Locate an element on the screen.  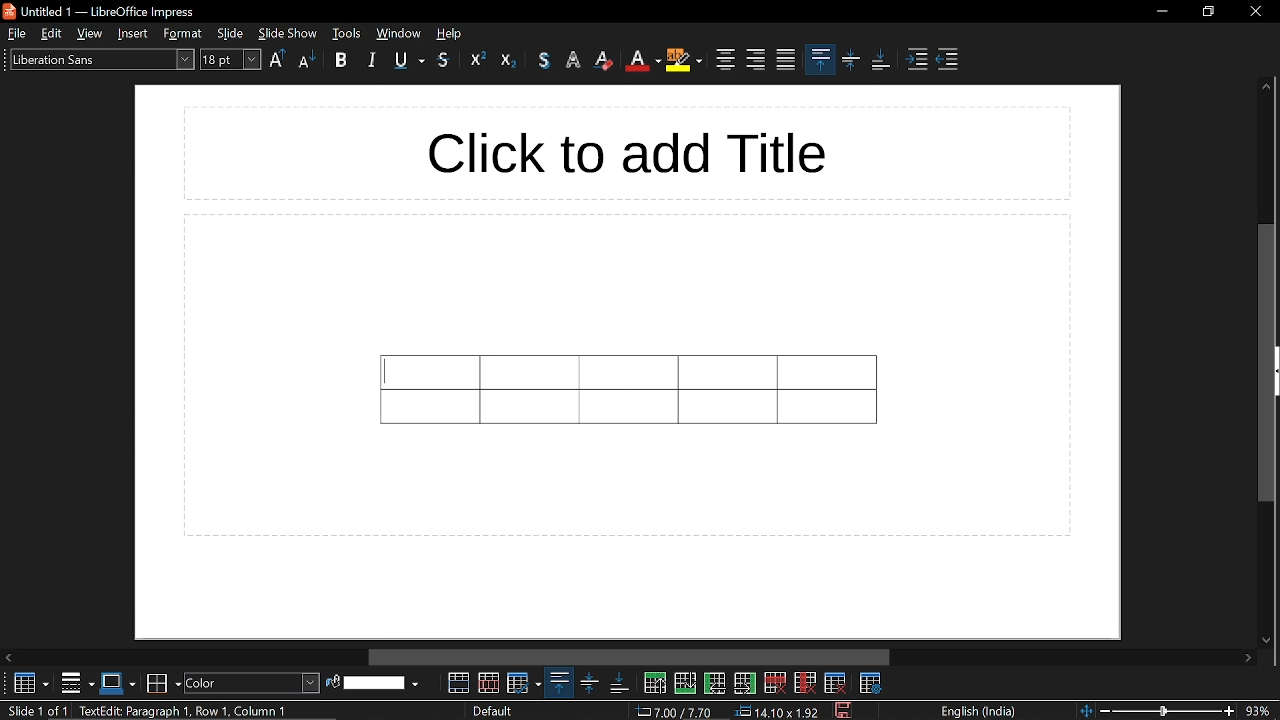
text color is located at coordinates (543, 60).